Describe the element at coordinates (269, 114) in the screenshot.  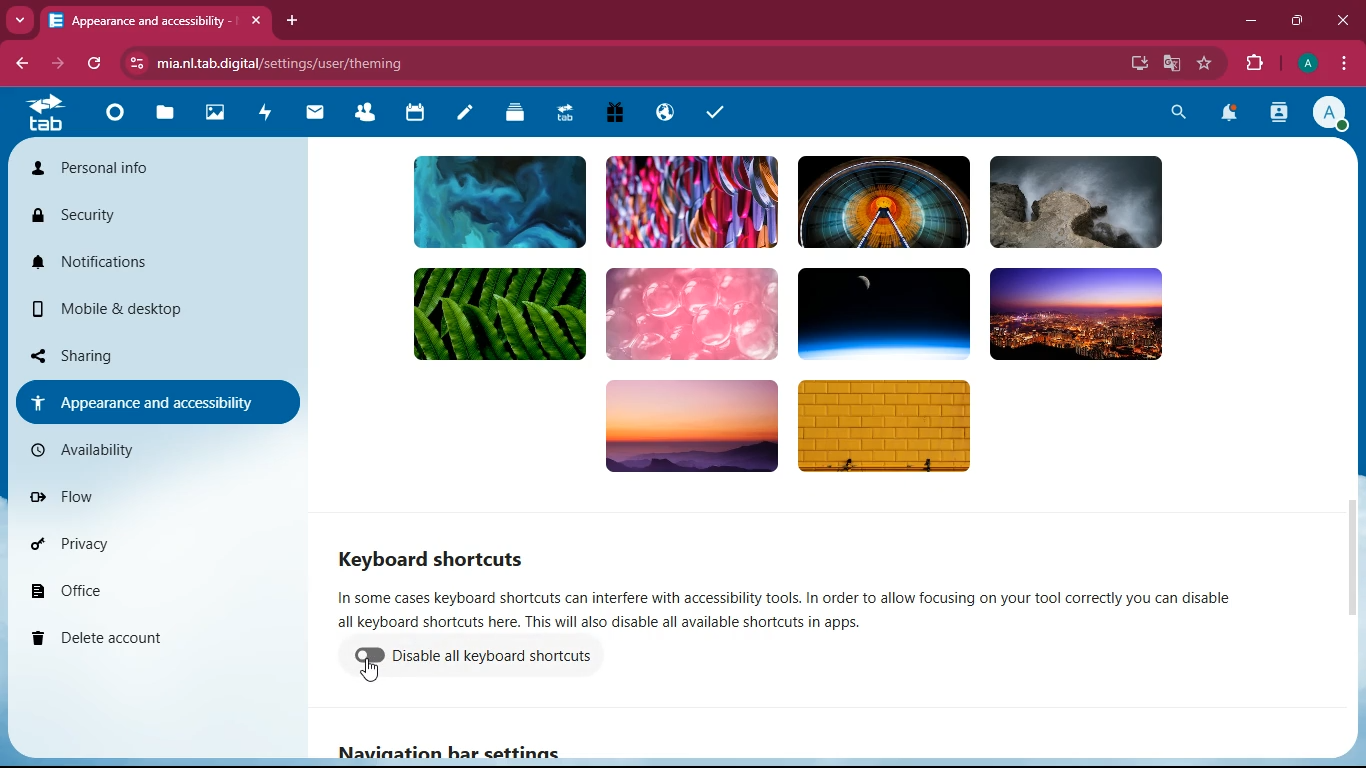
I see `activity` at that location.